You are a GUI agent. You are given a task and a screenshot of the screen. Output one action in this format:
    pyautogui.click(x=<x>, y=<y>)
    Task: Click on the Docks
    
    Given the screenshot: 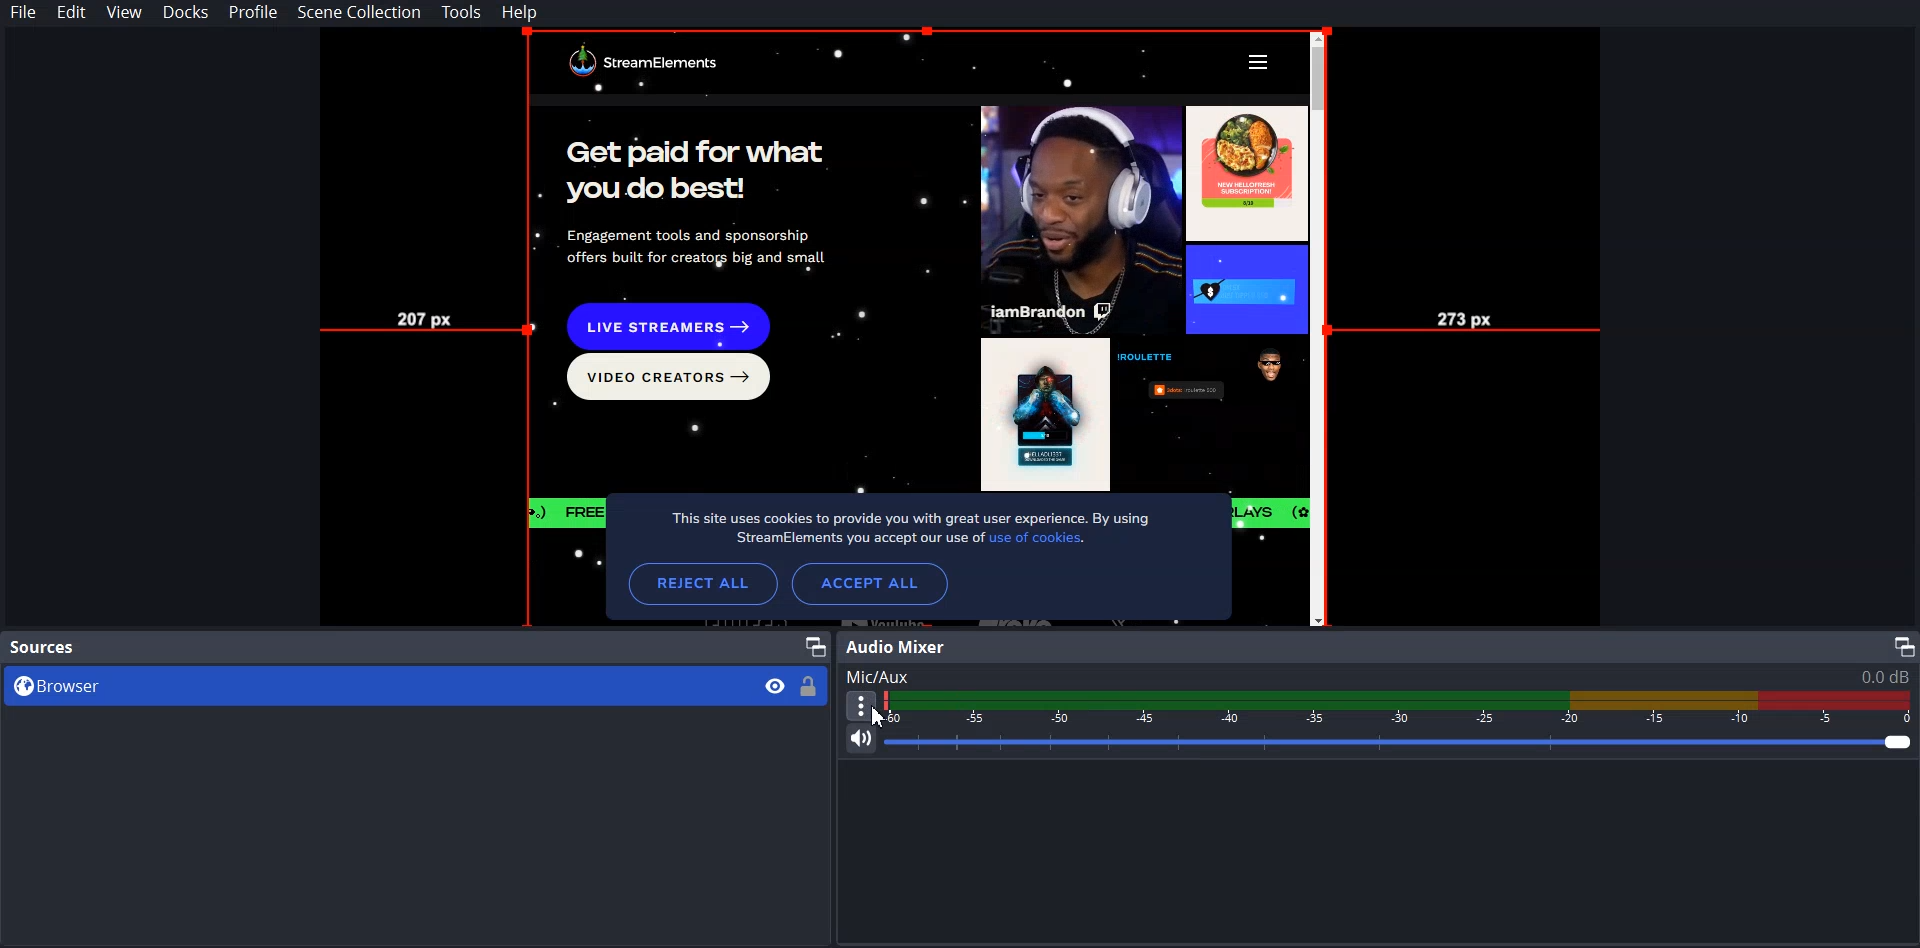 What is the action you would take?
    pyautogui.click(x=185, y=13)
    